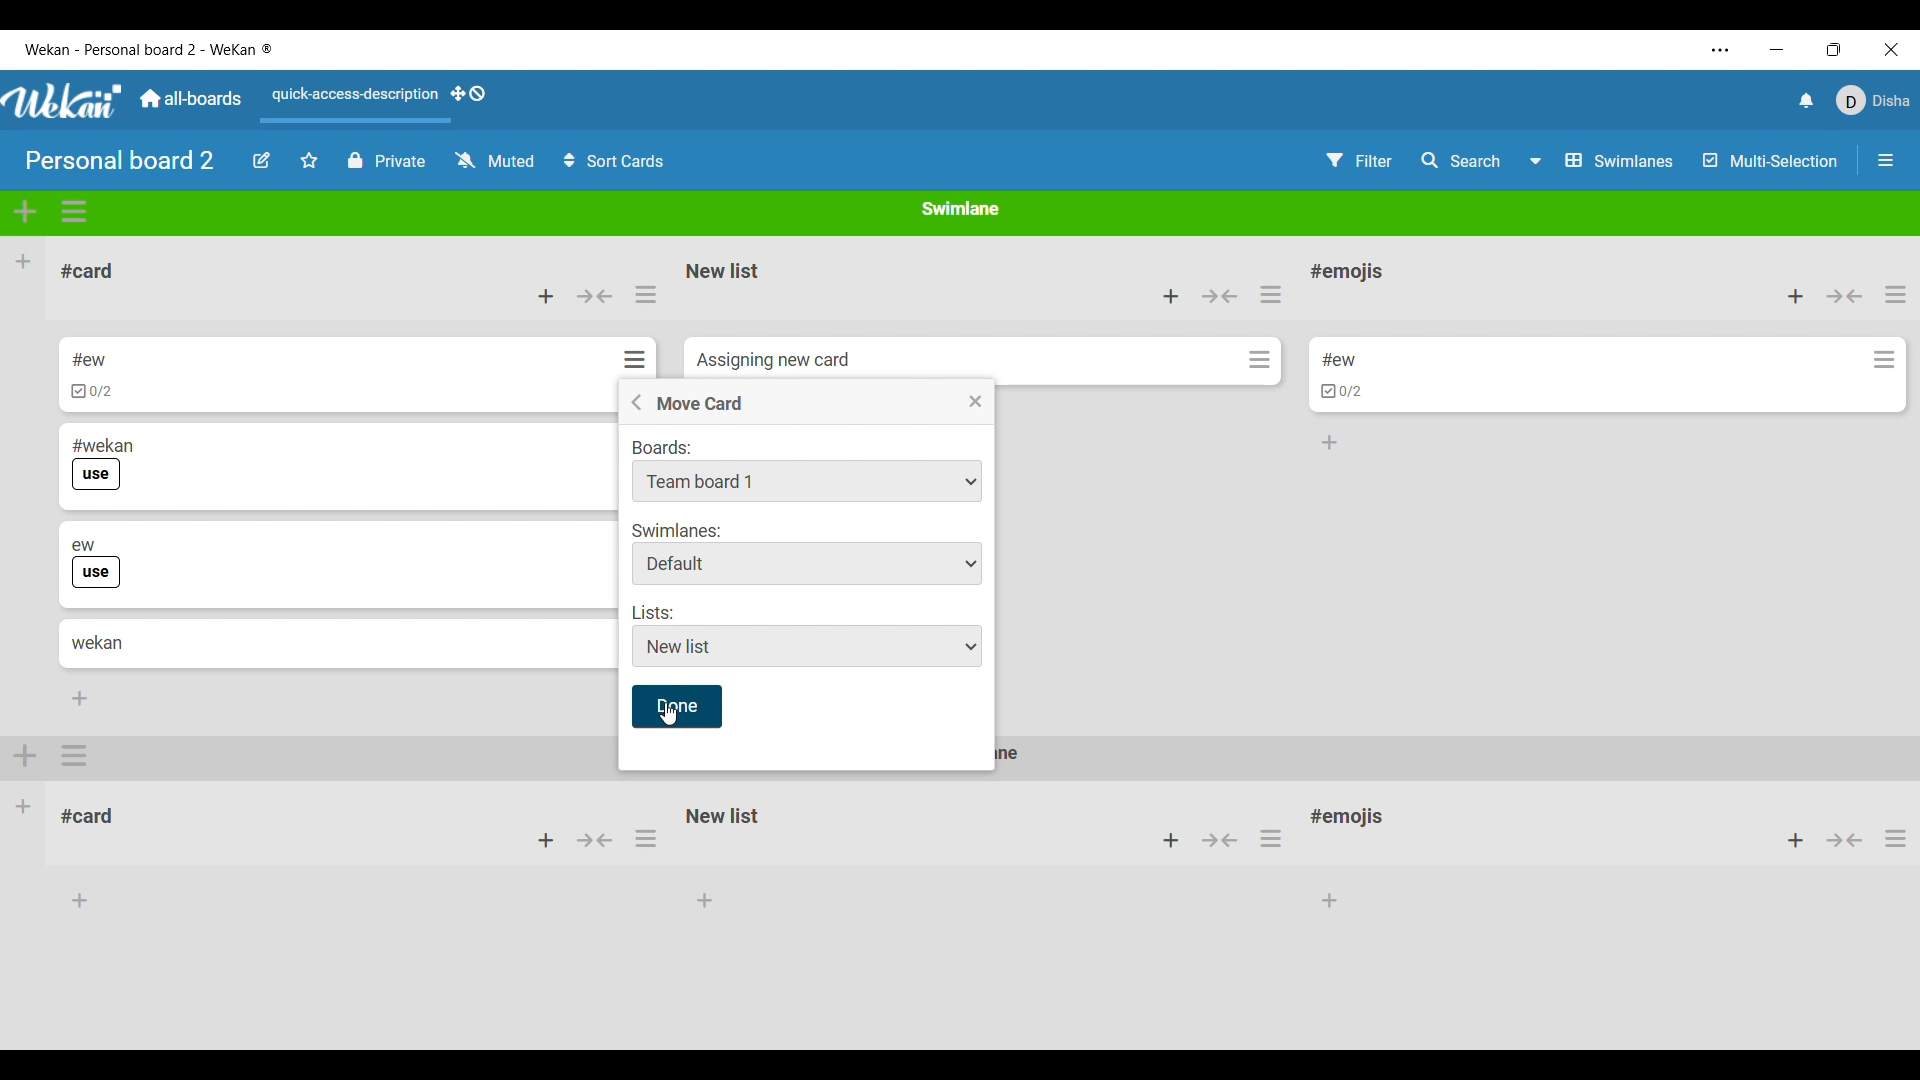 The width and height of the screenshot is (1920, 1080). What do you see at coordinates (148, 49) in the screenshot?
I see `Software name and board name` at bounding box center [148, 49].